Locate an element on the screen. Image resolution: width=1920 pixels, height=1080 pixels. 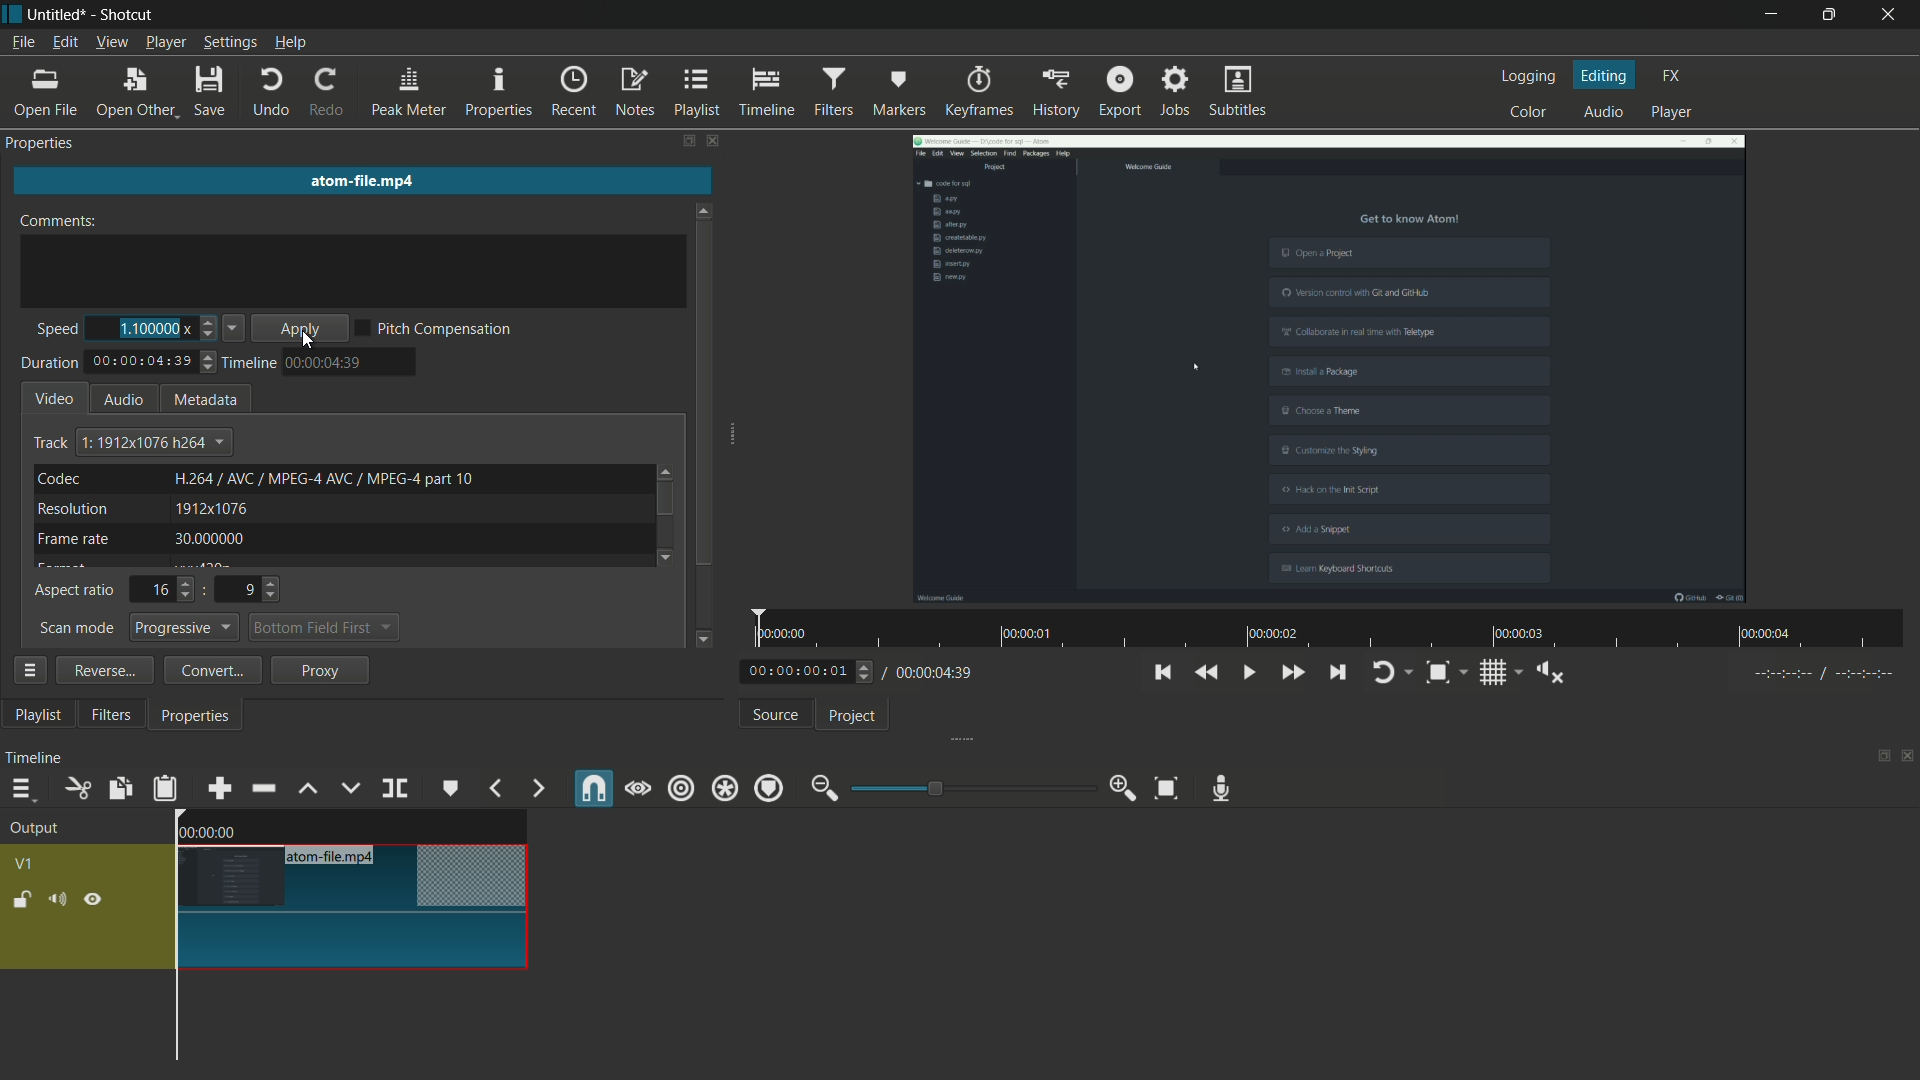
toggle zoom is located at coordinates (1437, 672).